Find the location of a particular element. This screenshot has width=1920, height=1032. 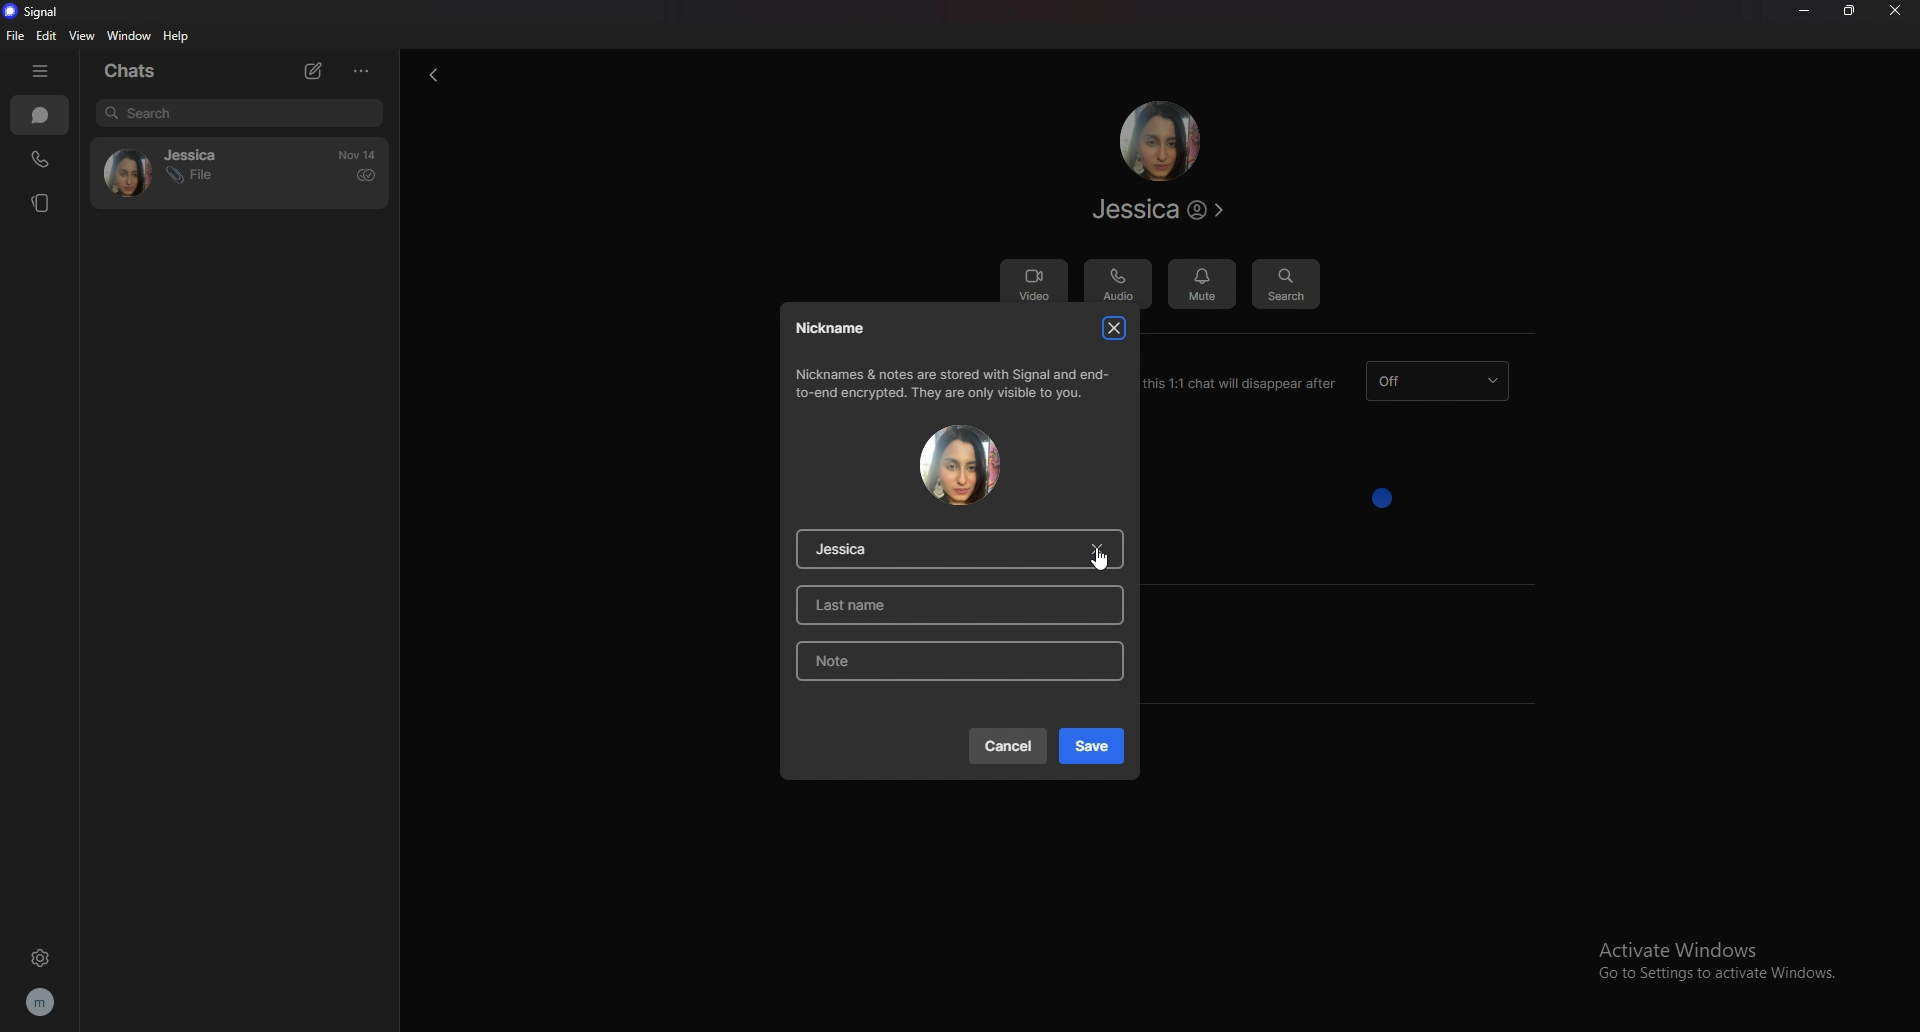

dissapearing message is located at coordinates (1441, 381).